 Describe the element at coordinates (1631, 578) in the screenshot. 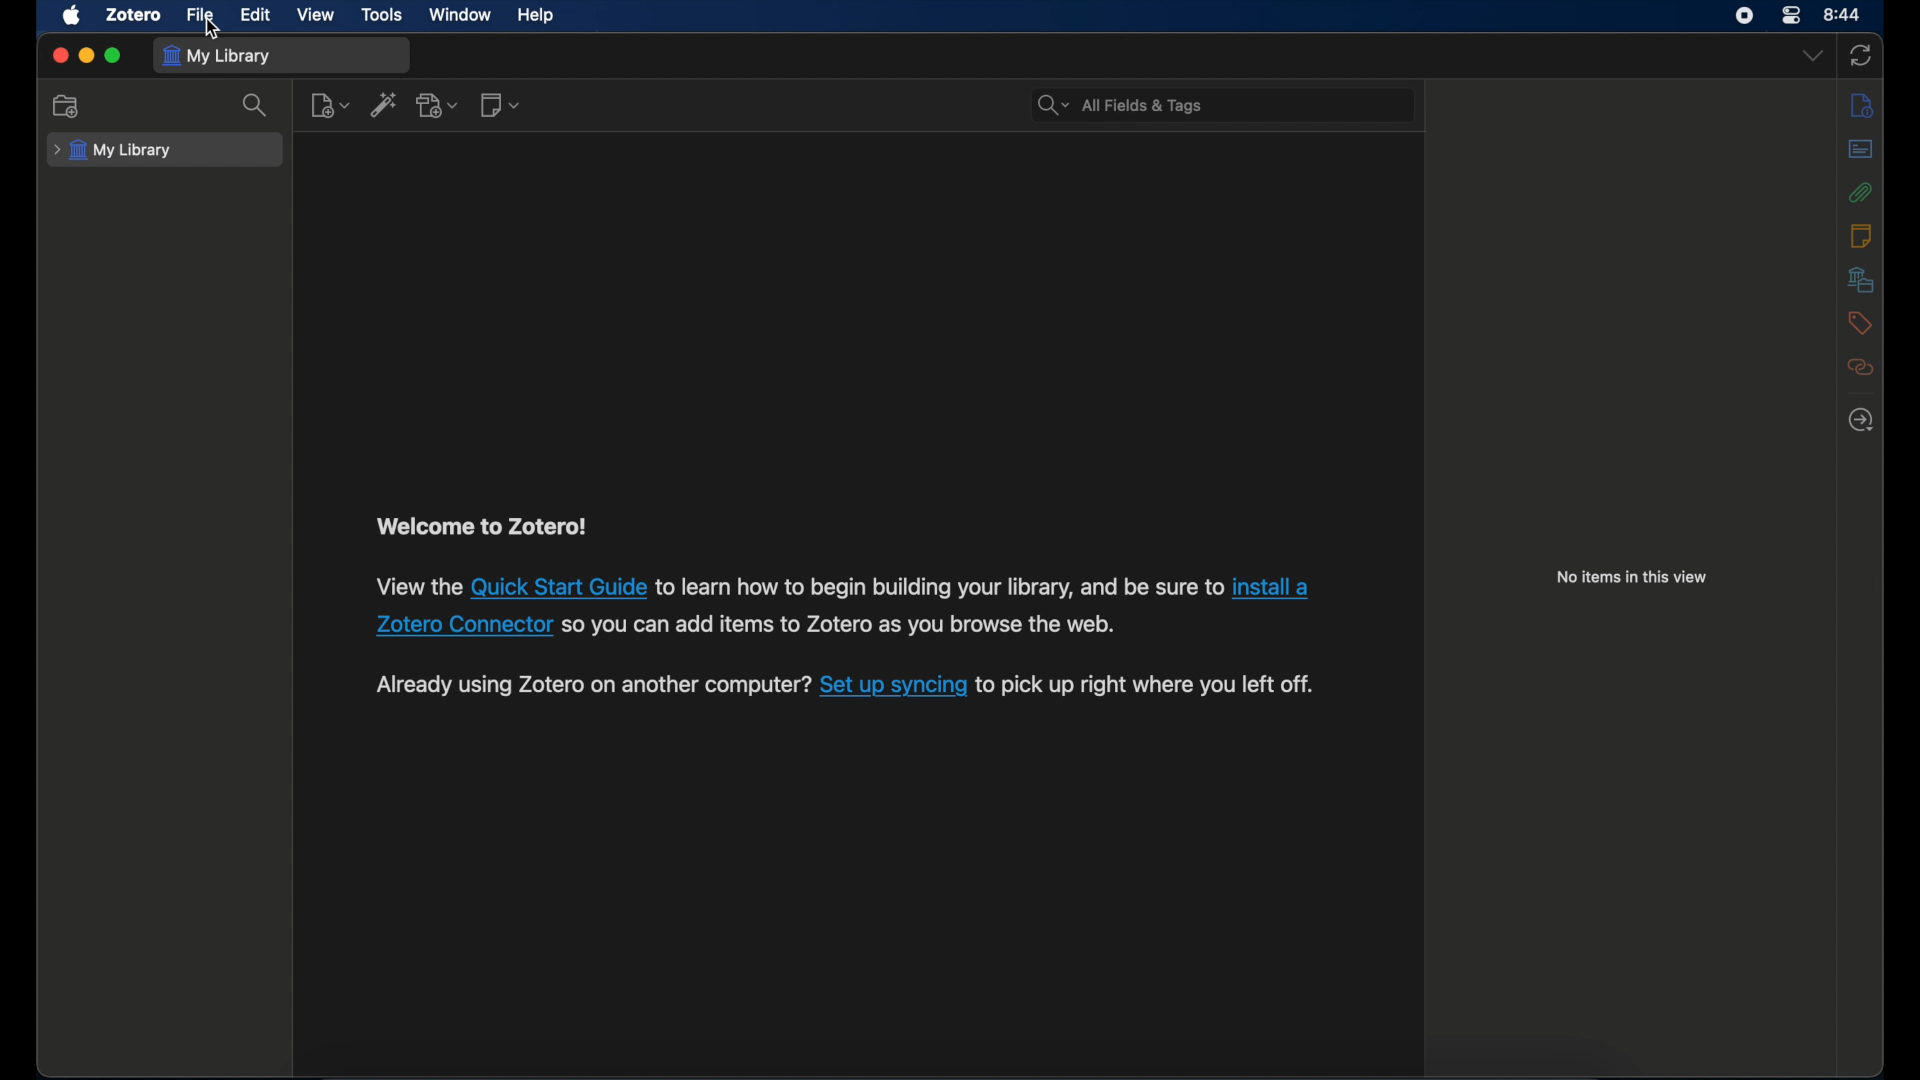

I see `no items in this view` at that location.